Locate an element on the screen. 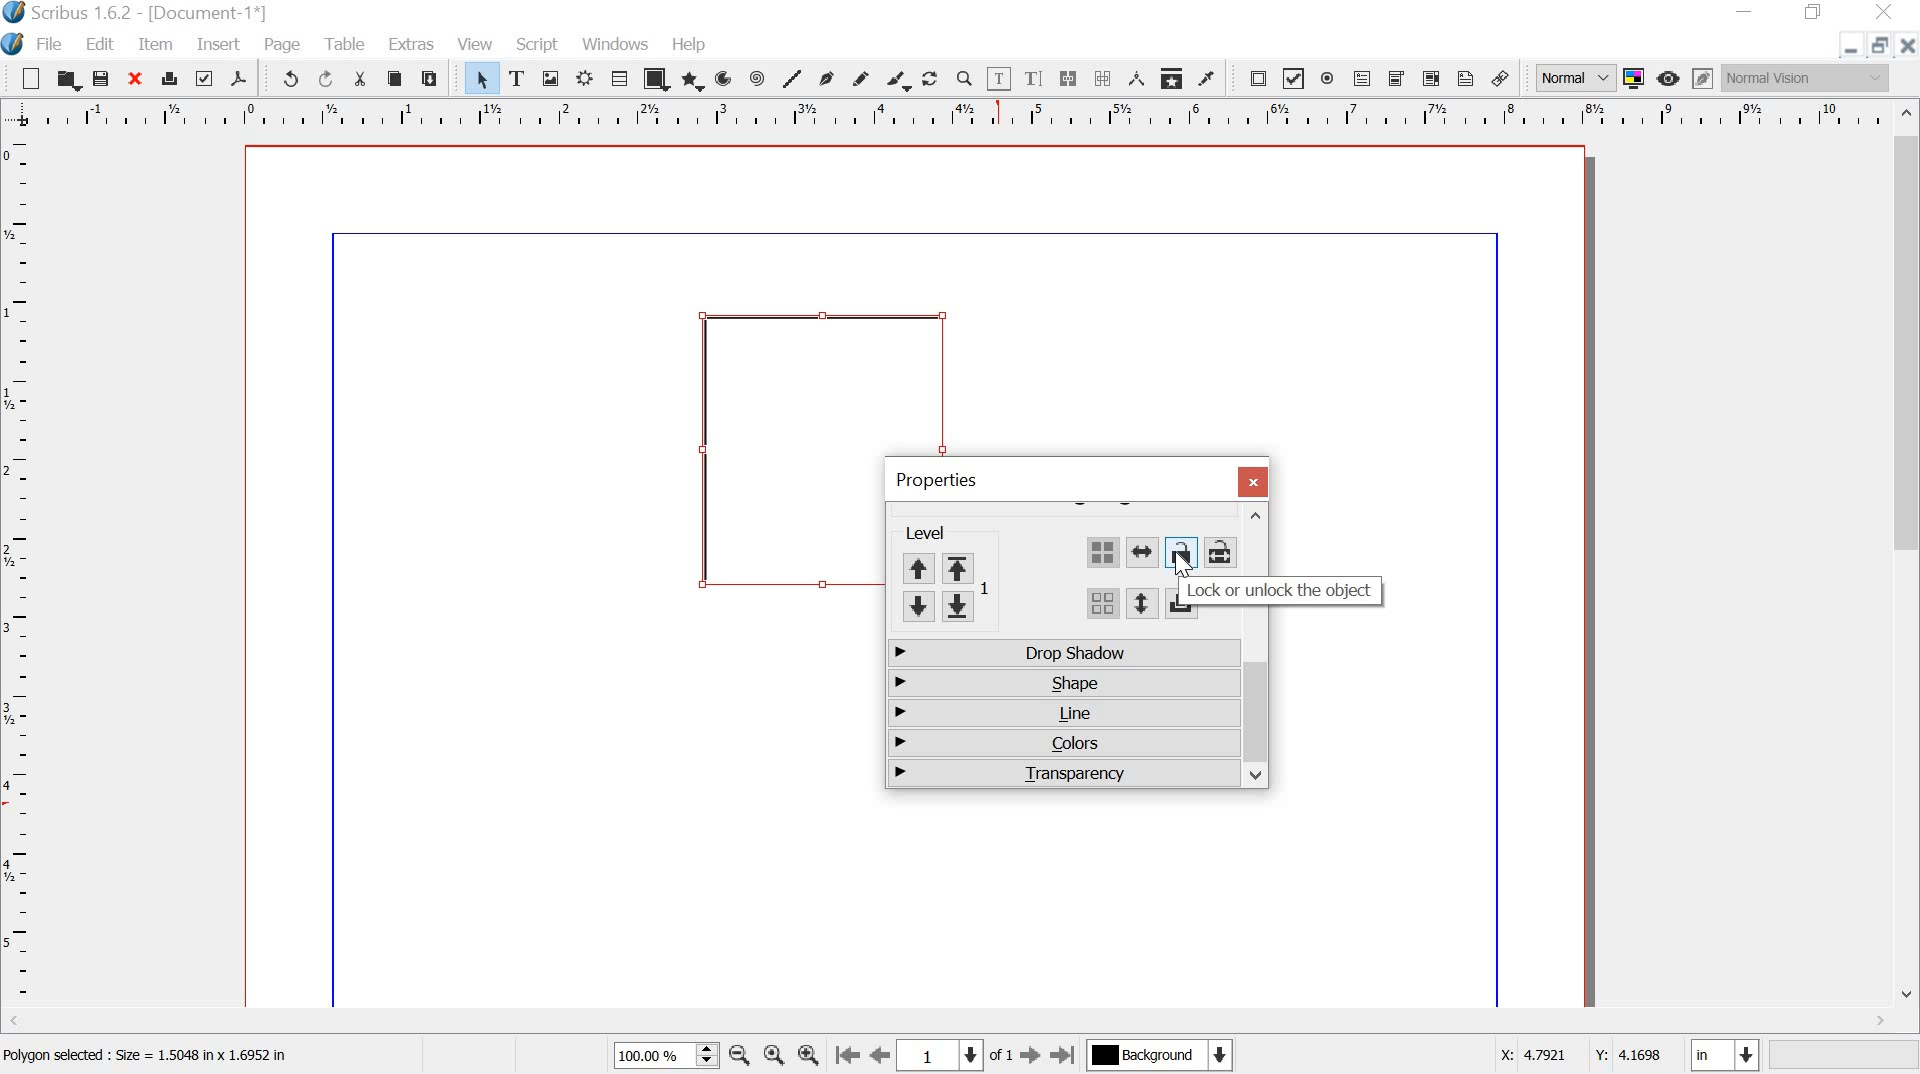 This screenshot has width=1920, height=1074. calligraphic line is located at coordinates (899, 82).